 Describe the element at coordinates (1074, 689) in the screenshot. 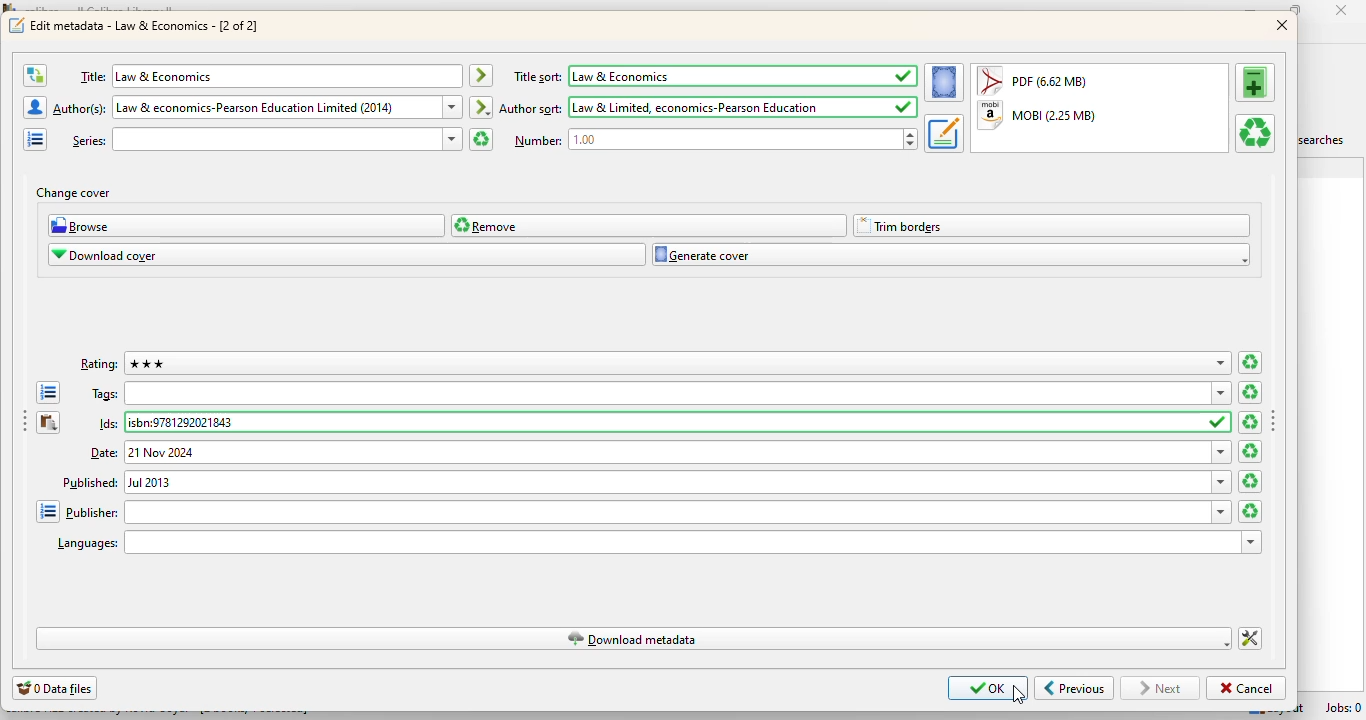

I see `previous` at that location.